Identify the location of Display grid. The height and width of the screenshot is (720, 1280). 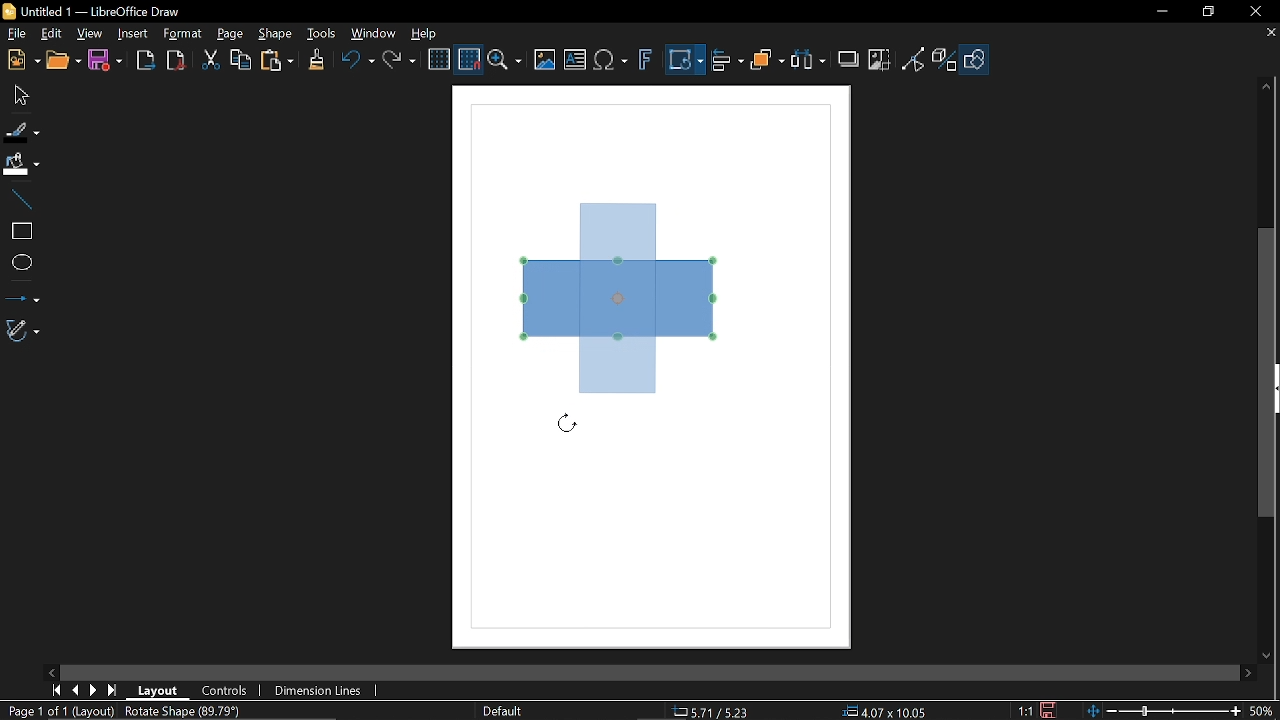
(439, 61).